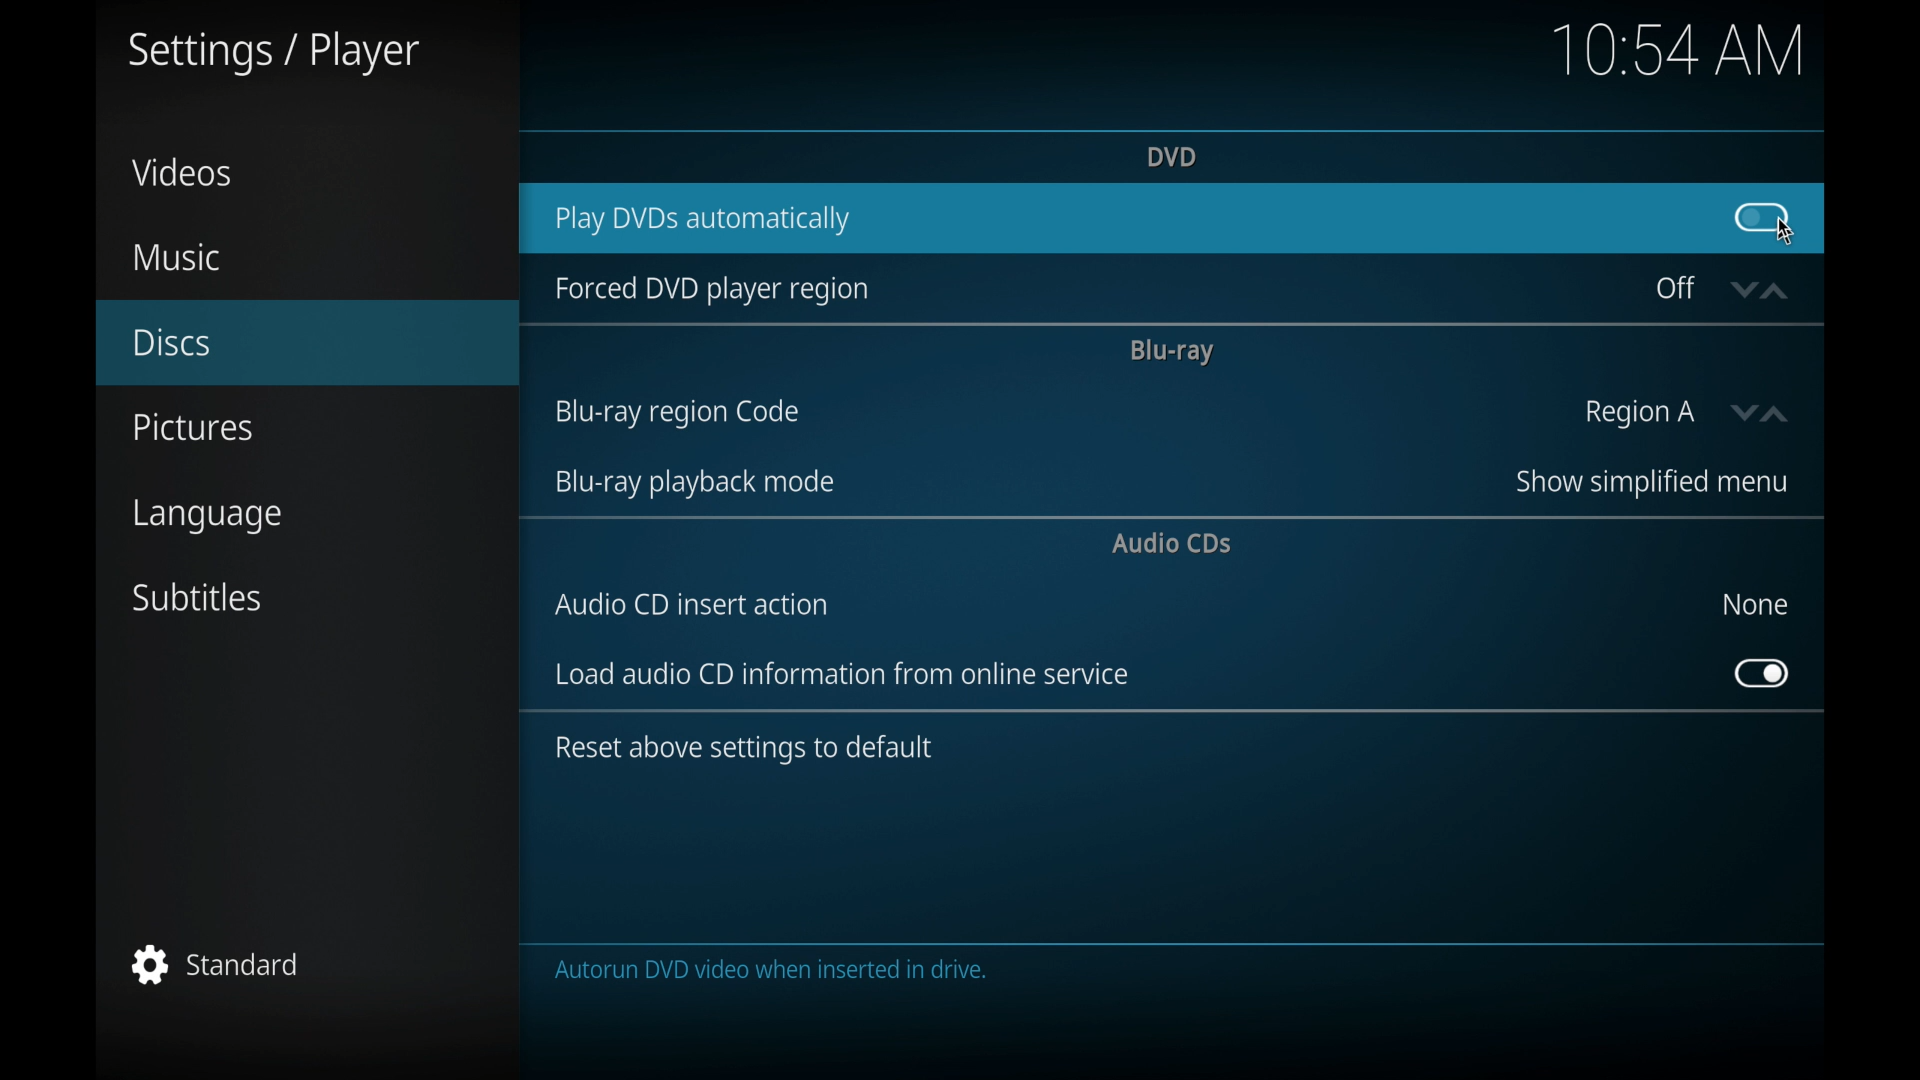 The image size is (1920, 1080). What do you see at coordinates (710, 289) in the screenshot?
I see `forced dvd player region` at bounding box center [710, 289].